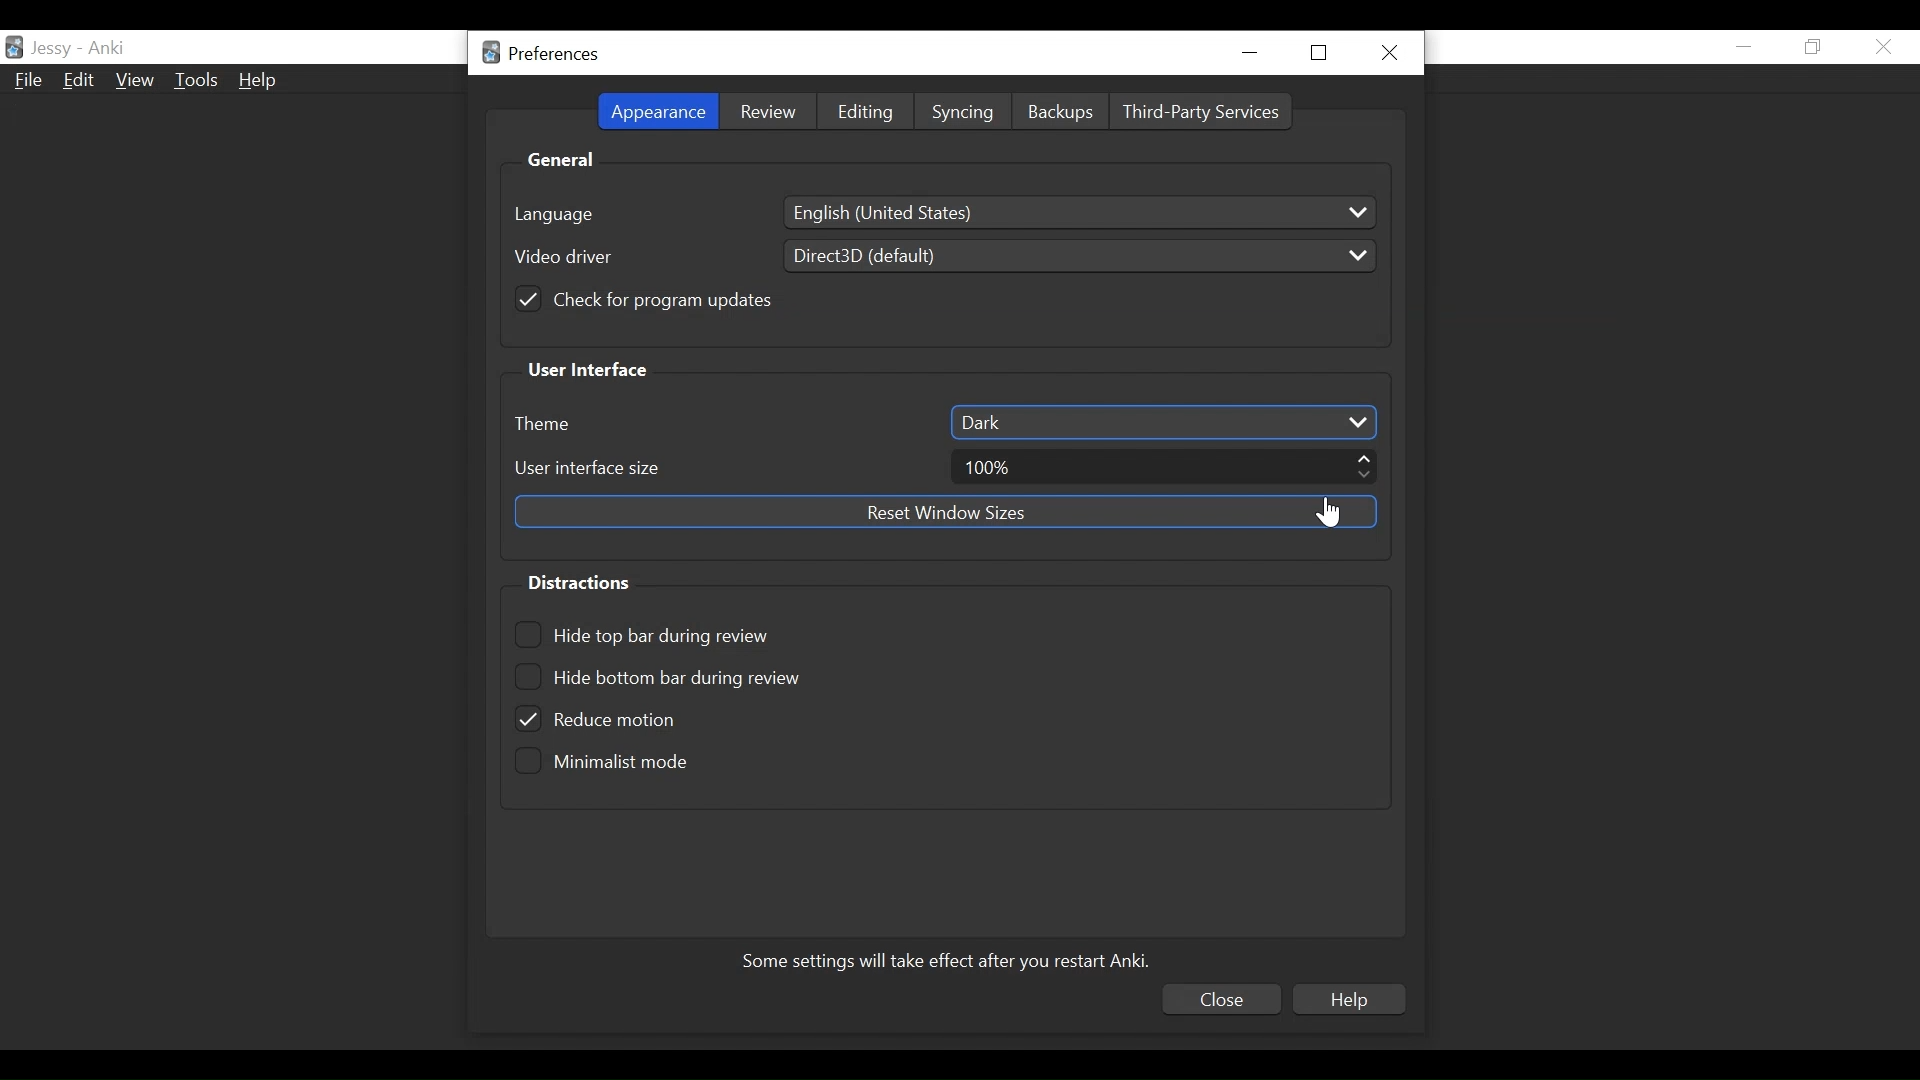  What do you see at coordinates (607, 761) in the screenshot?
I see `(un)select minimalist mode` at bounding box center [607, 761].